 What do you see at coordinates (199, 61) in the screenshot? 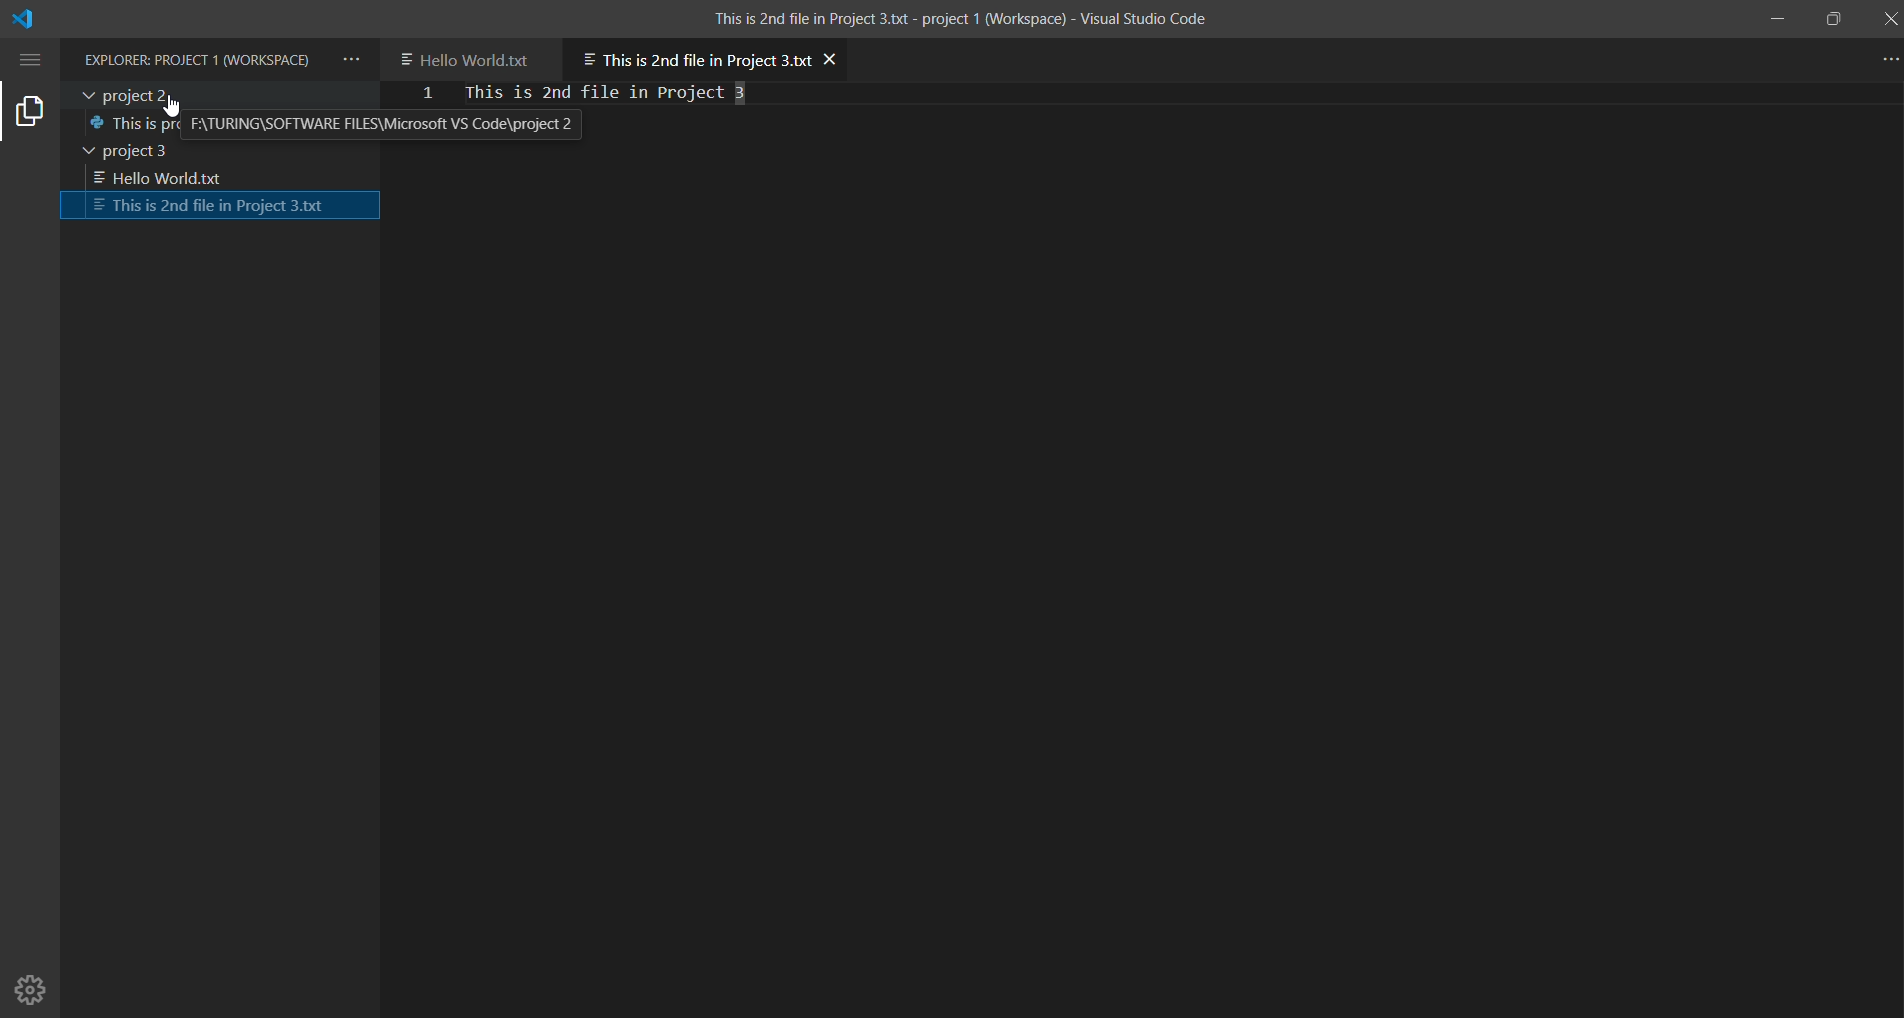
I see `Explorer` at bounding box center [199, 61].